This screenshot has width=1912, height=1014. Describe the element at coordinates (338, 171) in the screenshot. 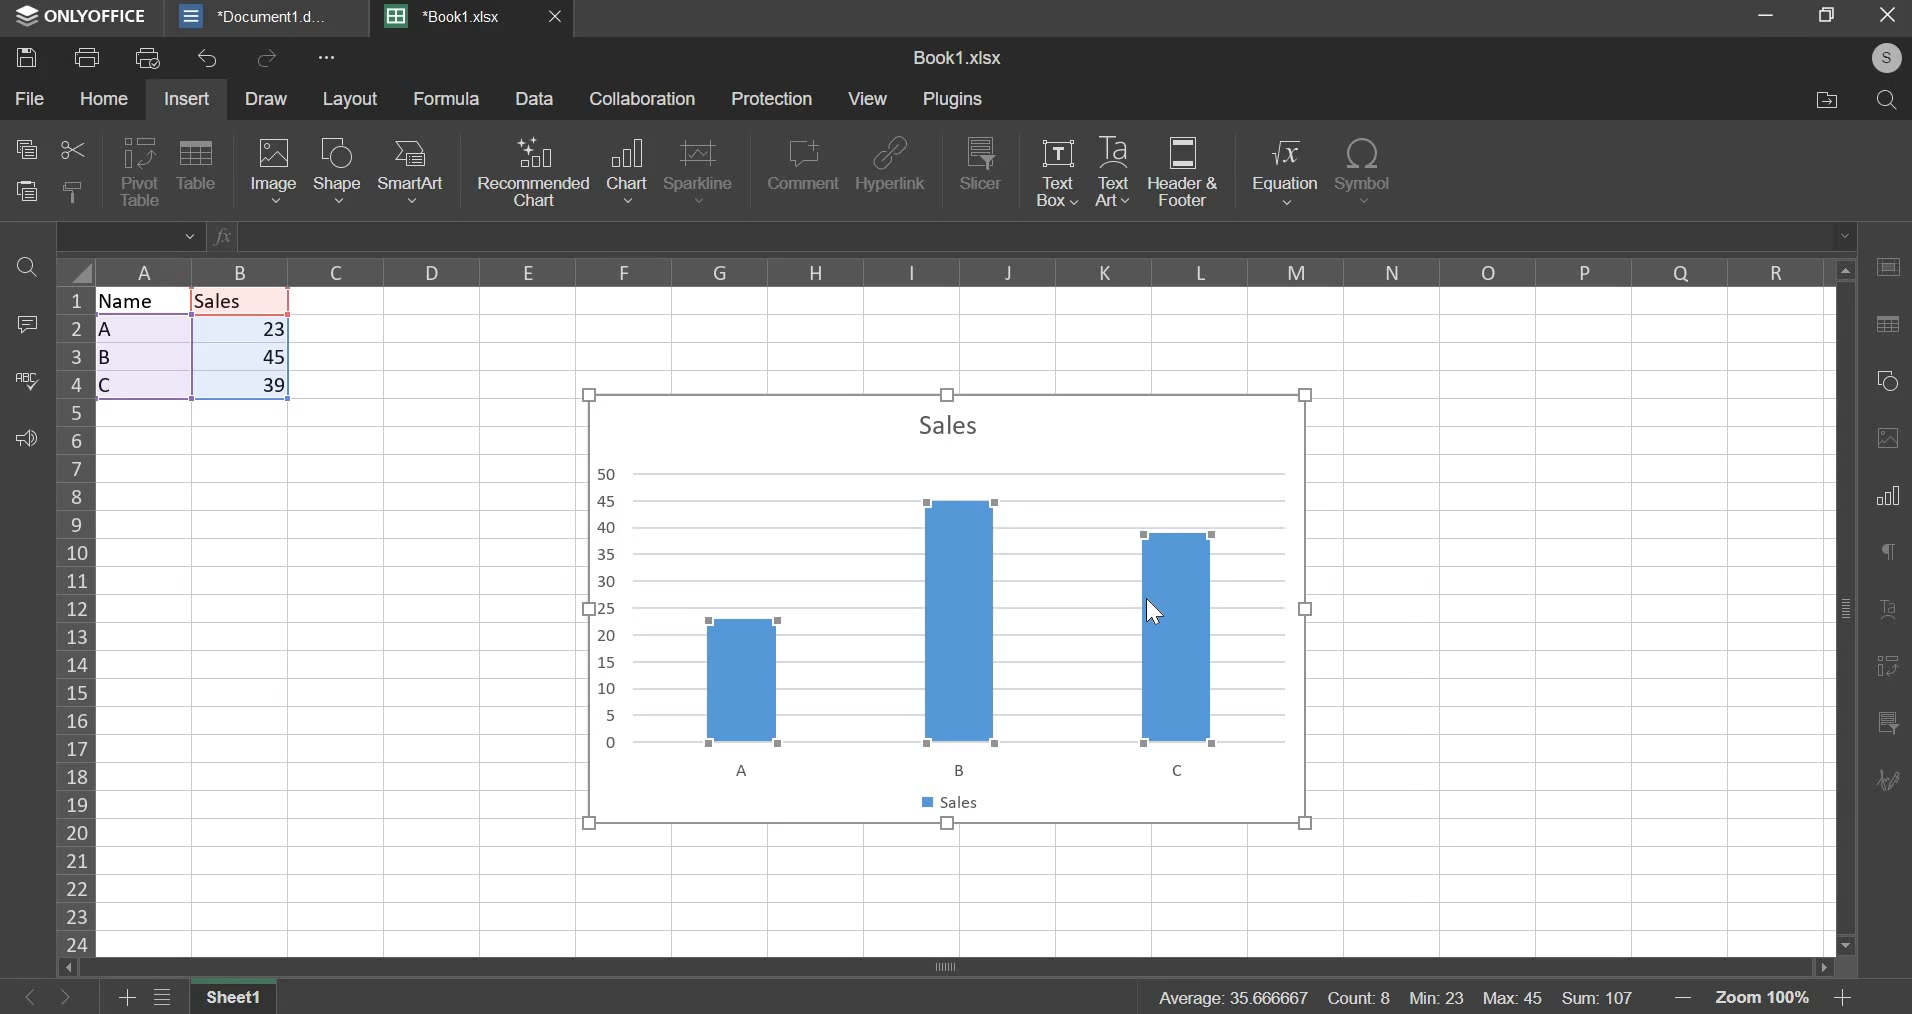

I see `shape` at that location.